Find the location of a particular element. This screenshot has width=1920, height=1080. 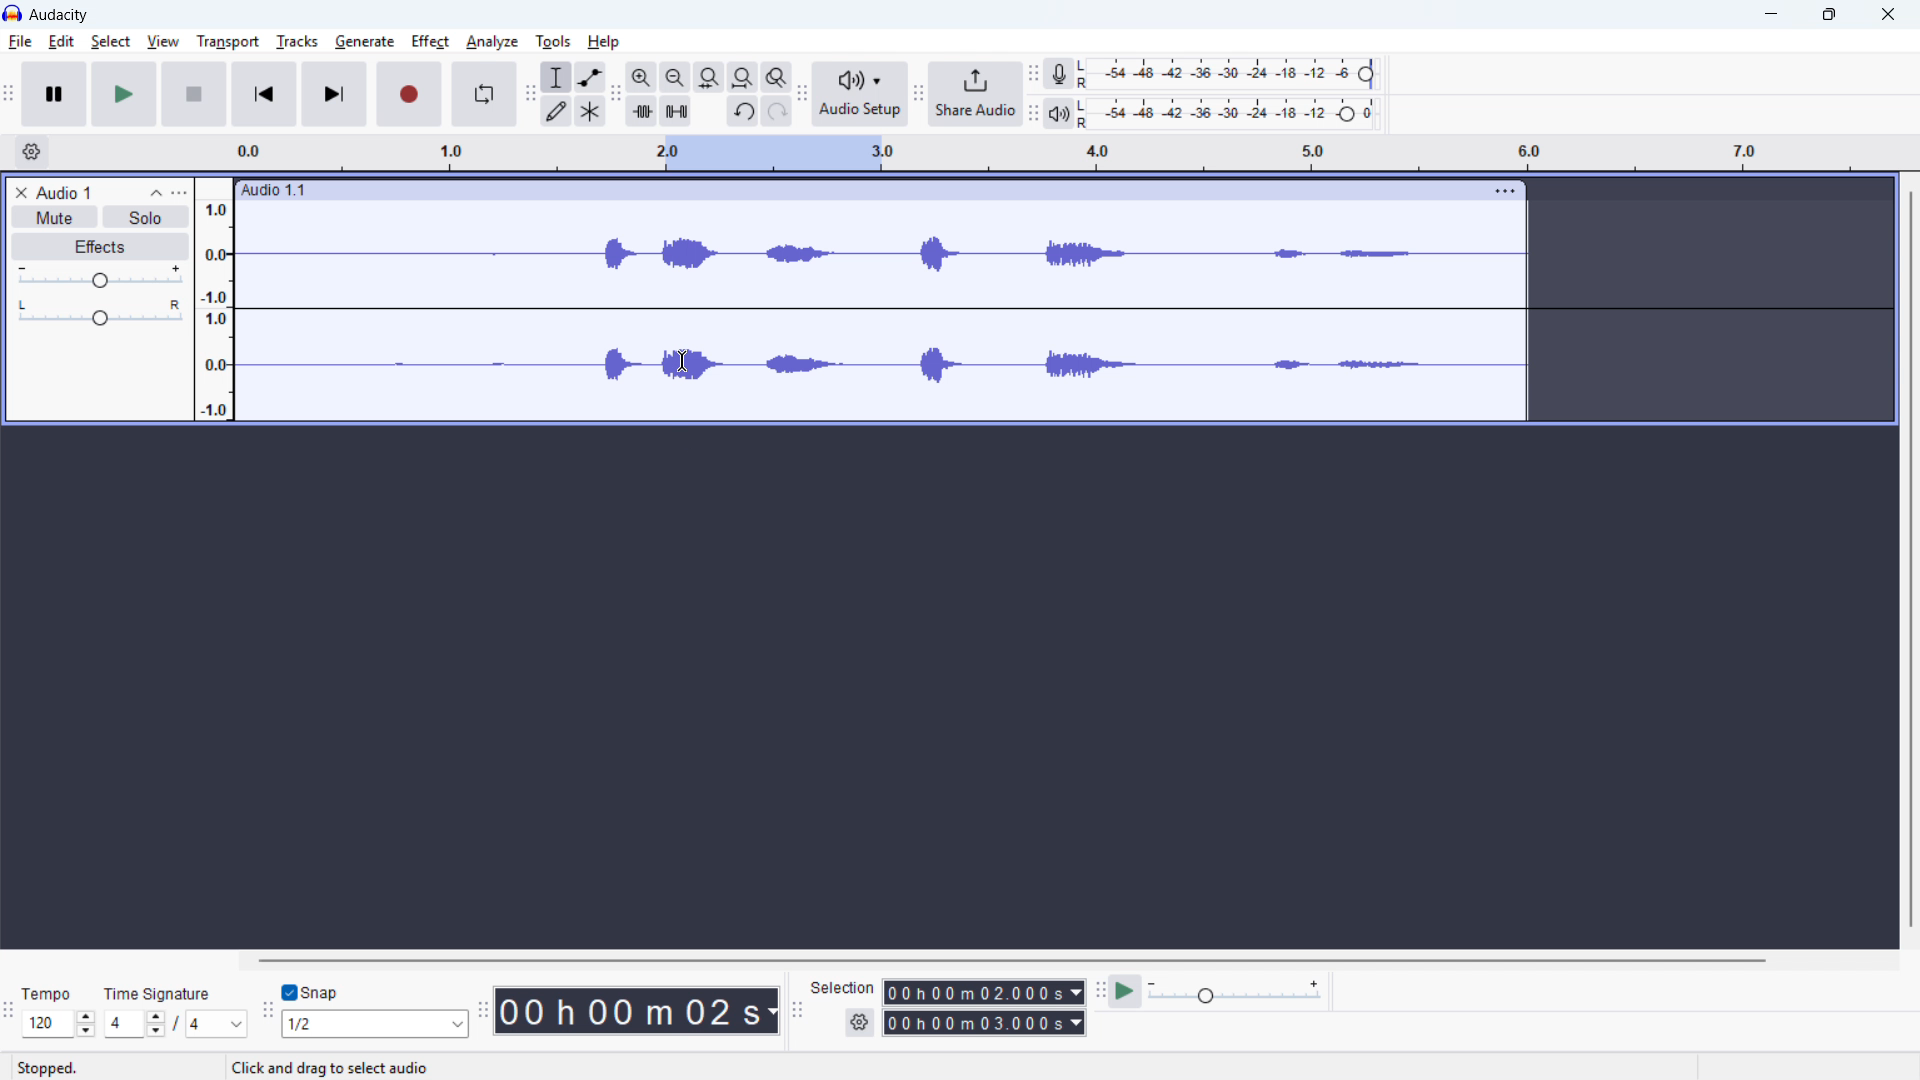

Play is located at coordinates (124, 94).